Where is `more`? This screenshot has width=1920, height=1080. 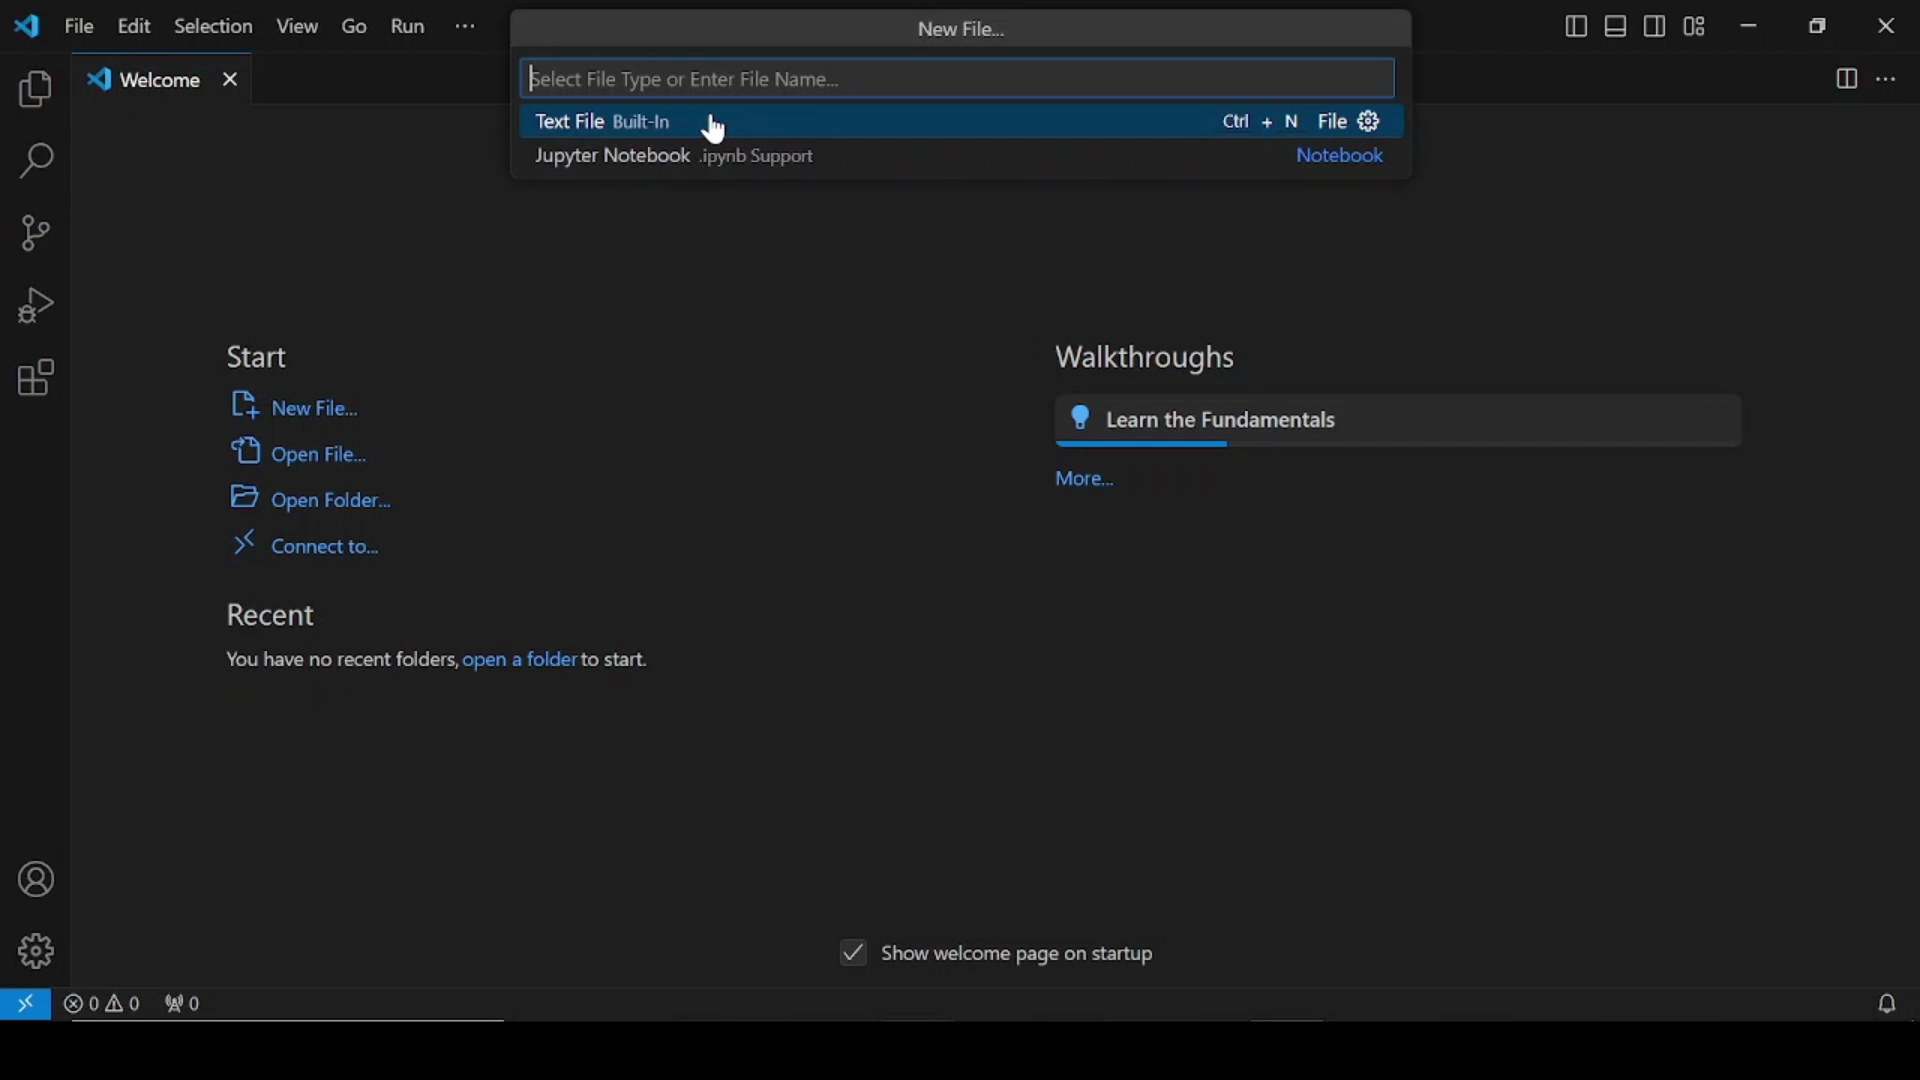
more is located at coordinates (1085, 480).